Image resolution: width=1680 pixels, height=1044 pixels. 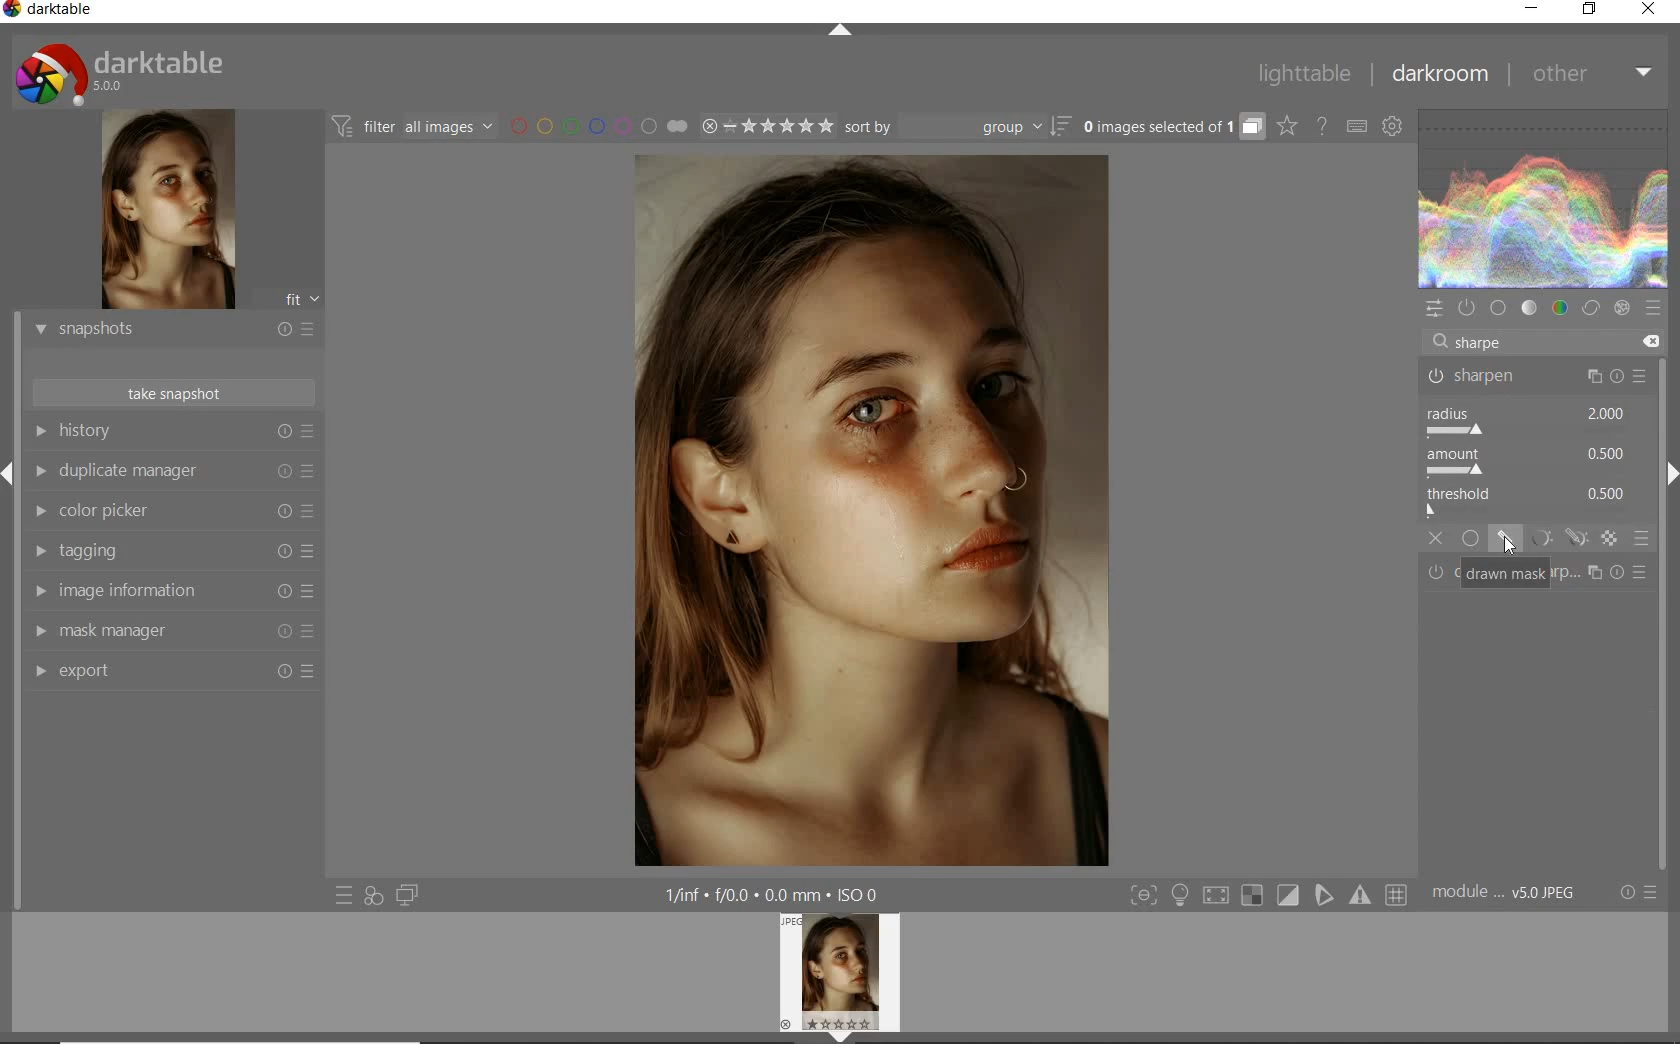 I want to click on close, so click(x=1650, y=11).